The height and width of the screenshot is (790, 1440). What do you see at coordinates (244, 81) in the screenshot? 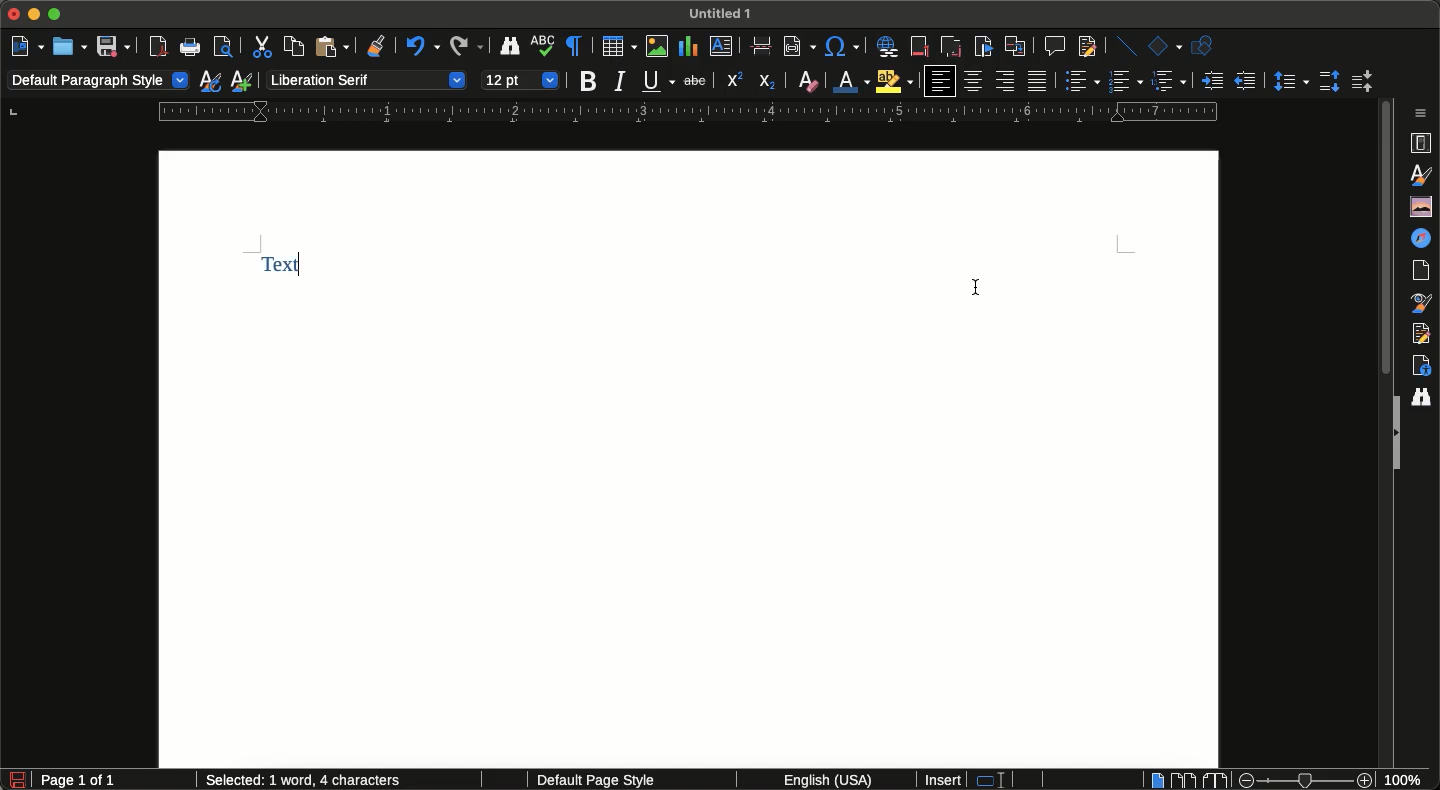
I see `New style from selection` at bounding box center [244, 81].